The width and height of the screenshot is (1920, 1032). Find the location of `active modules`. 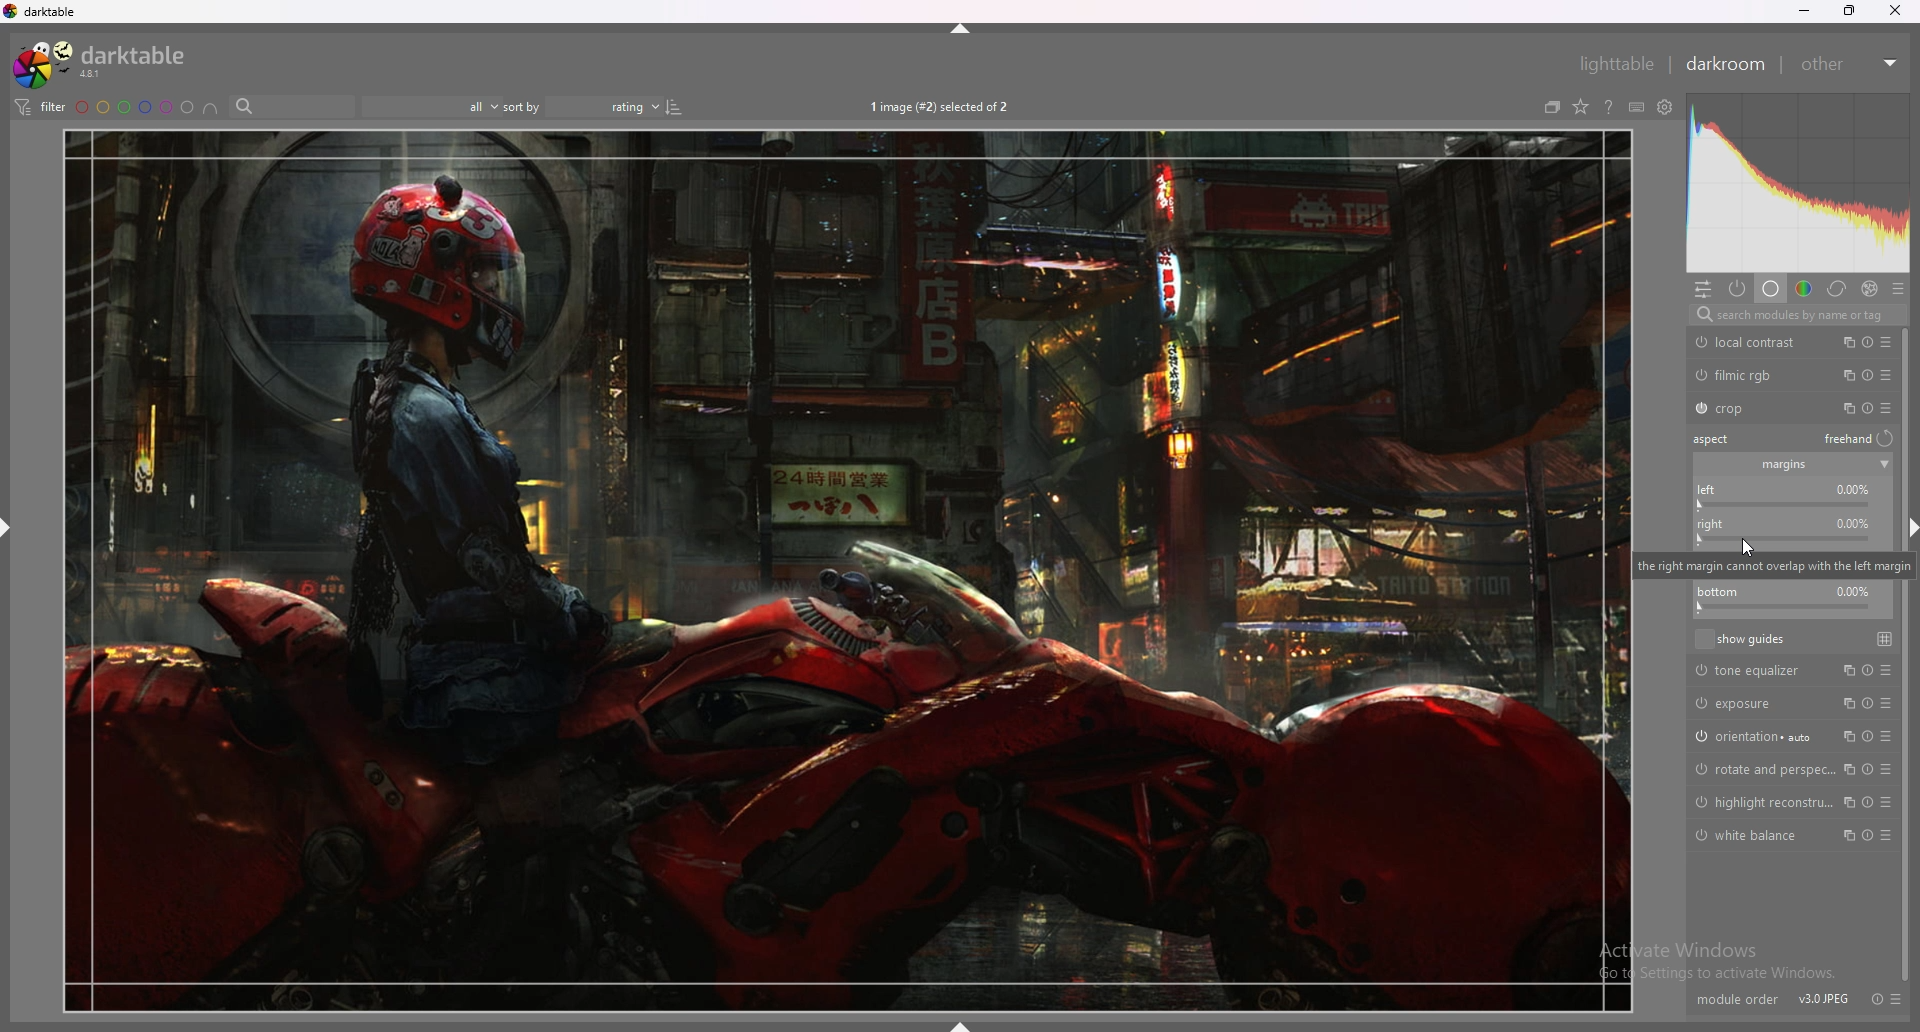

active modules is located at coordinates (1738, 289).